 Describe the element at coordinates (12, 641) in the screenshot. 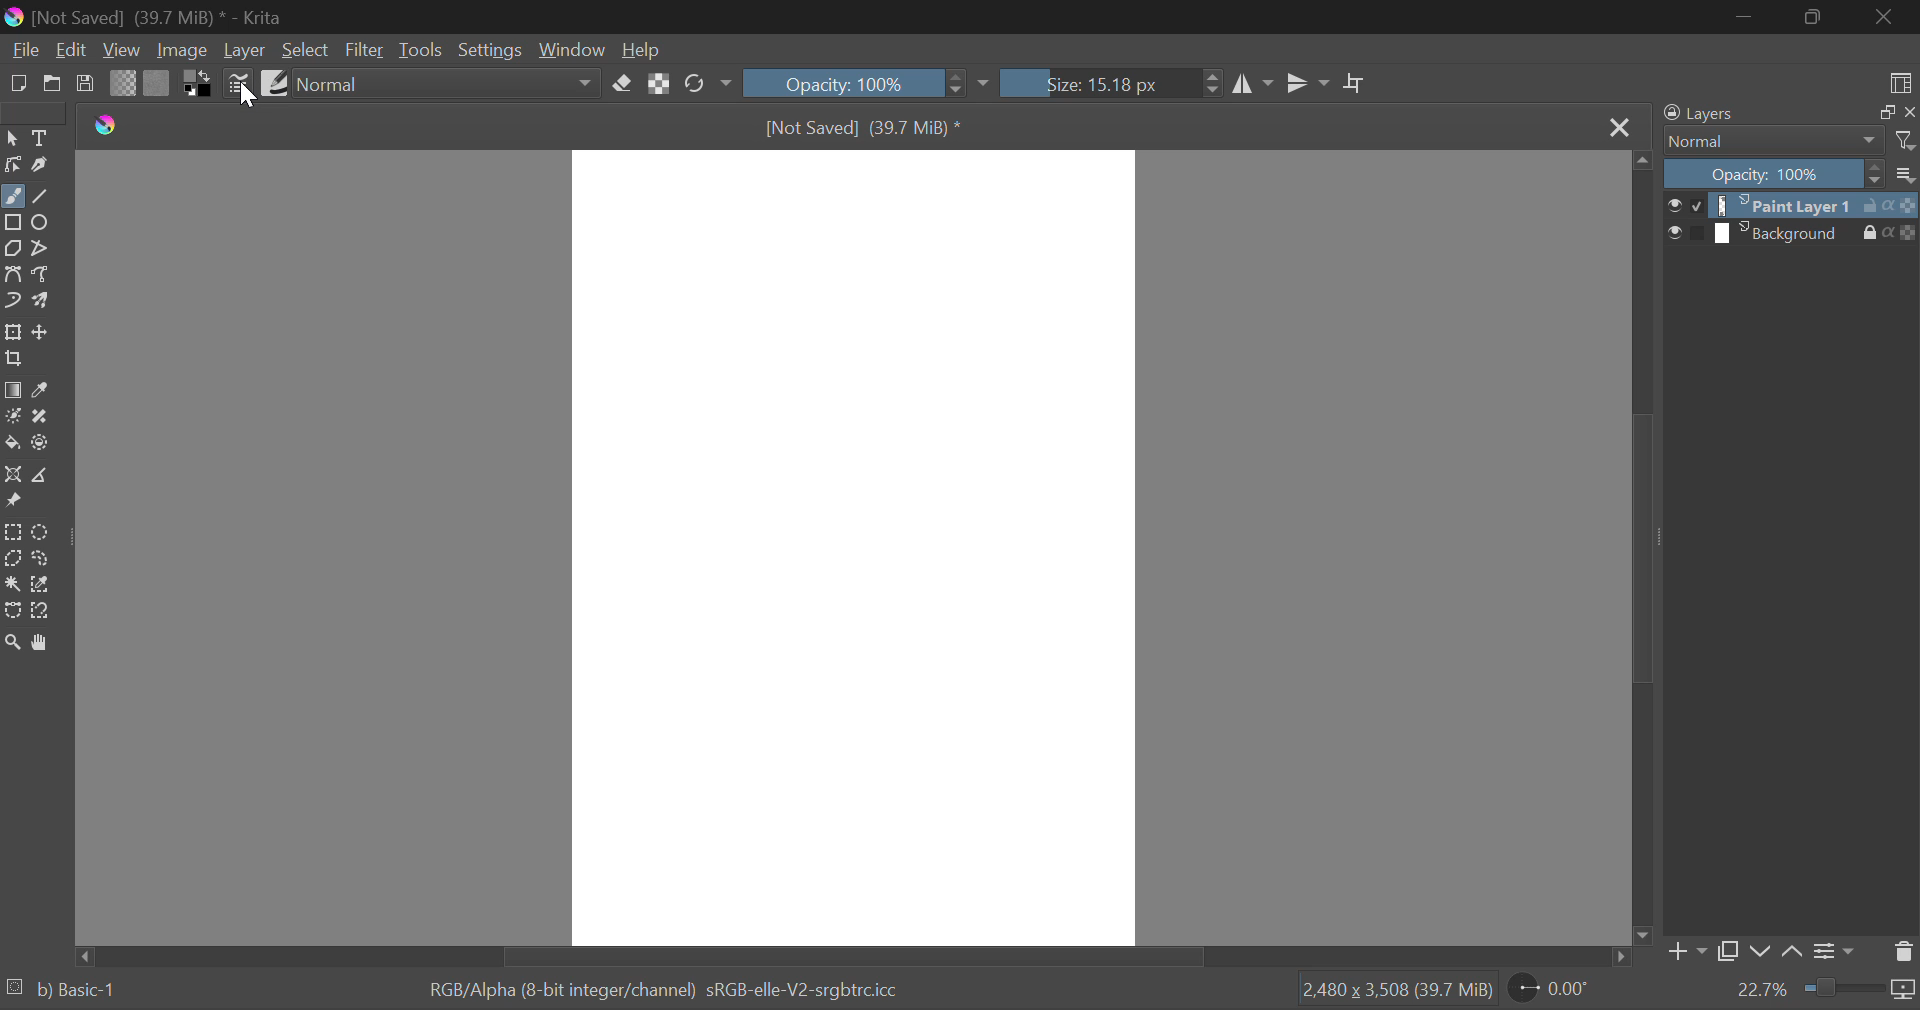

I see `Zoom` at that location.